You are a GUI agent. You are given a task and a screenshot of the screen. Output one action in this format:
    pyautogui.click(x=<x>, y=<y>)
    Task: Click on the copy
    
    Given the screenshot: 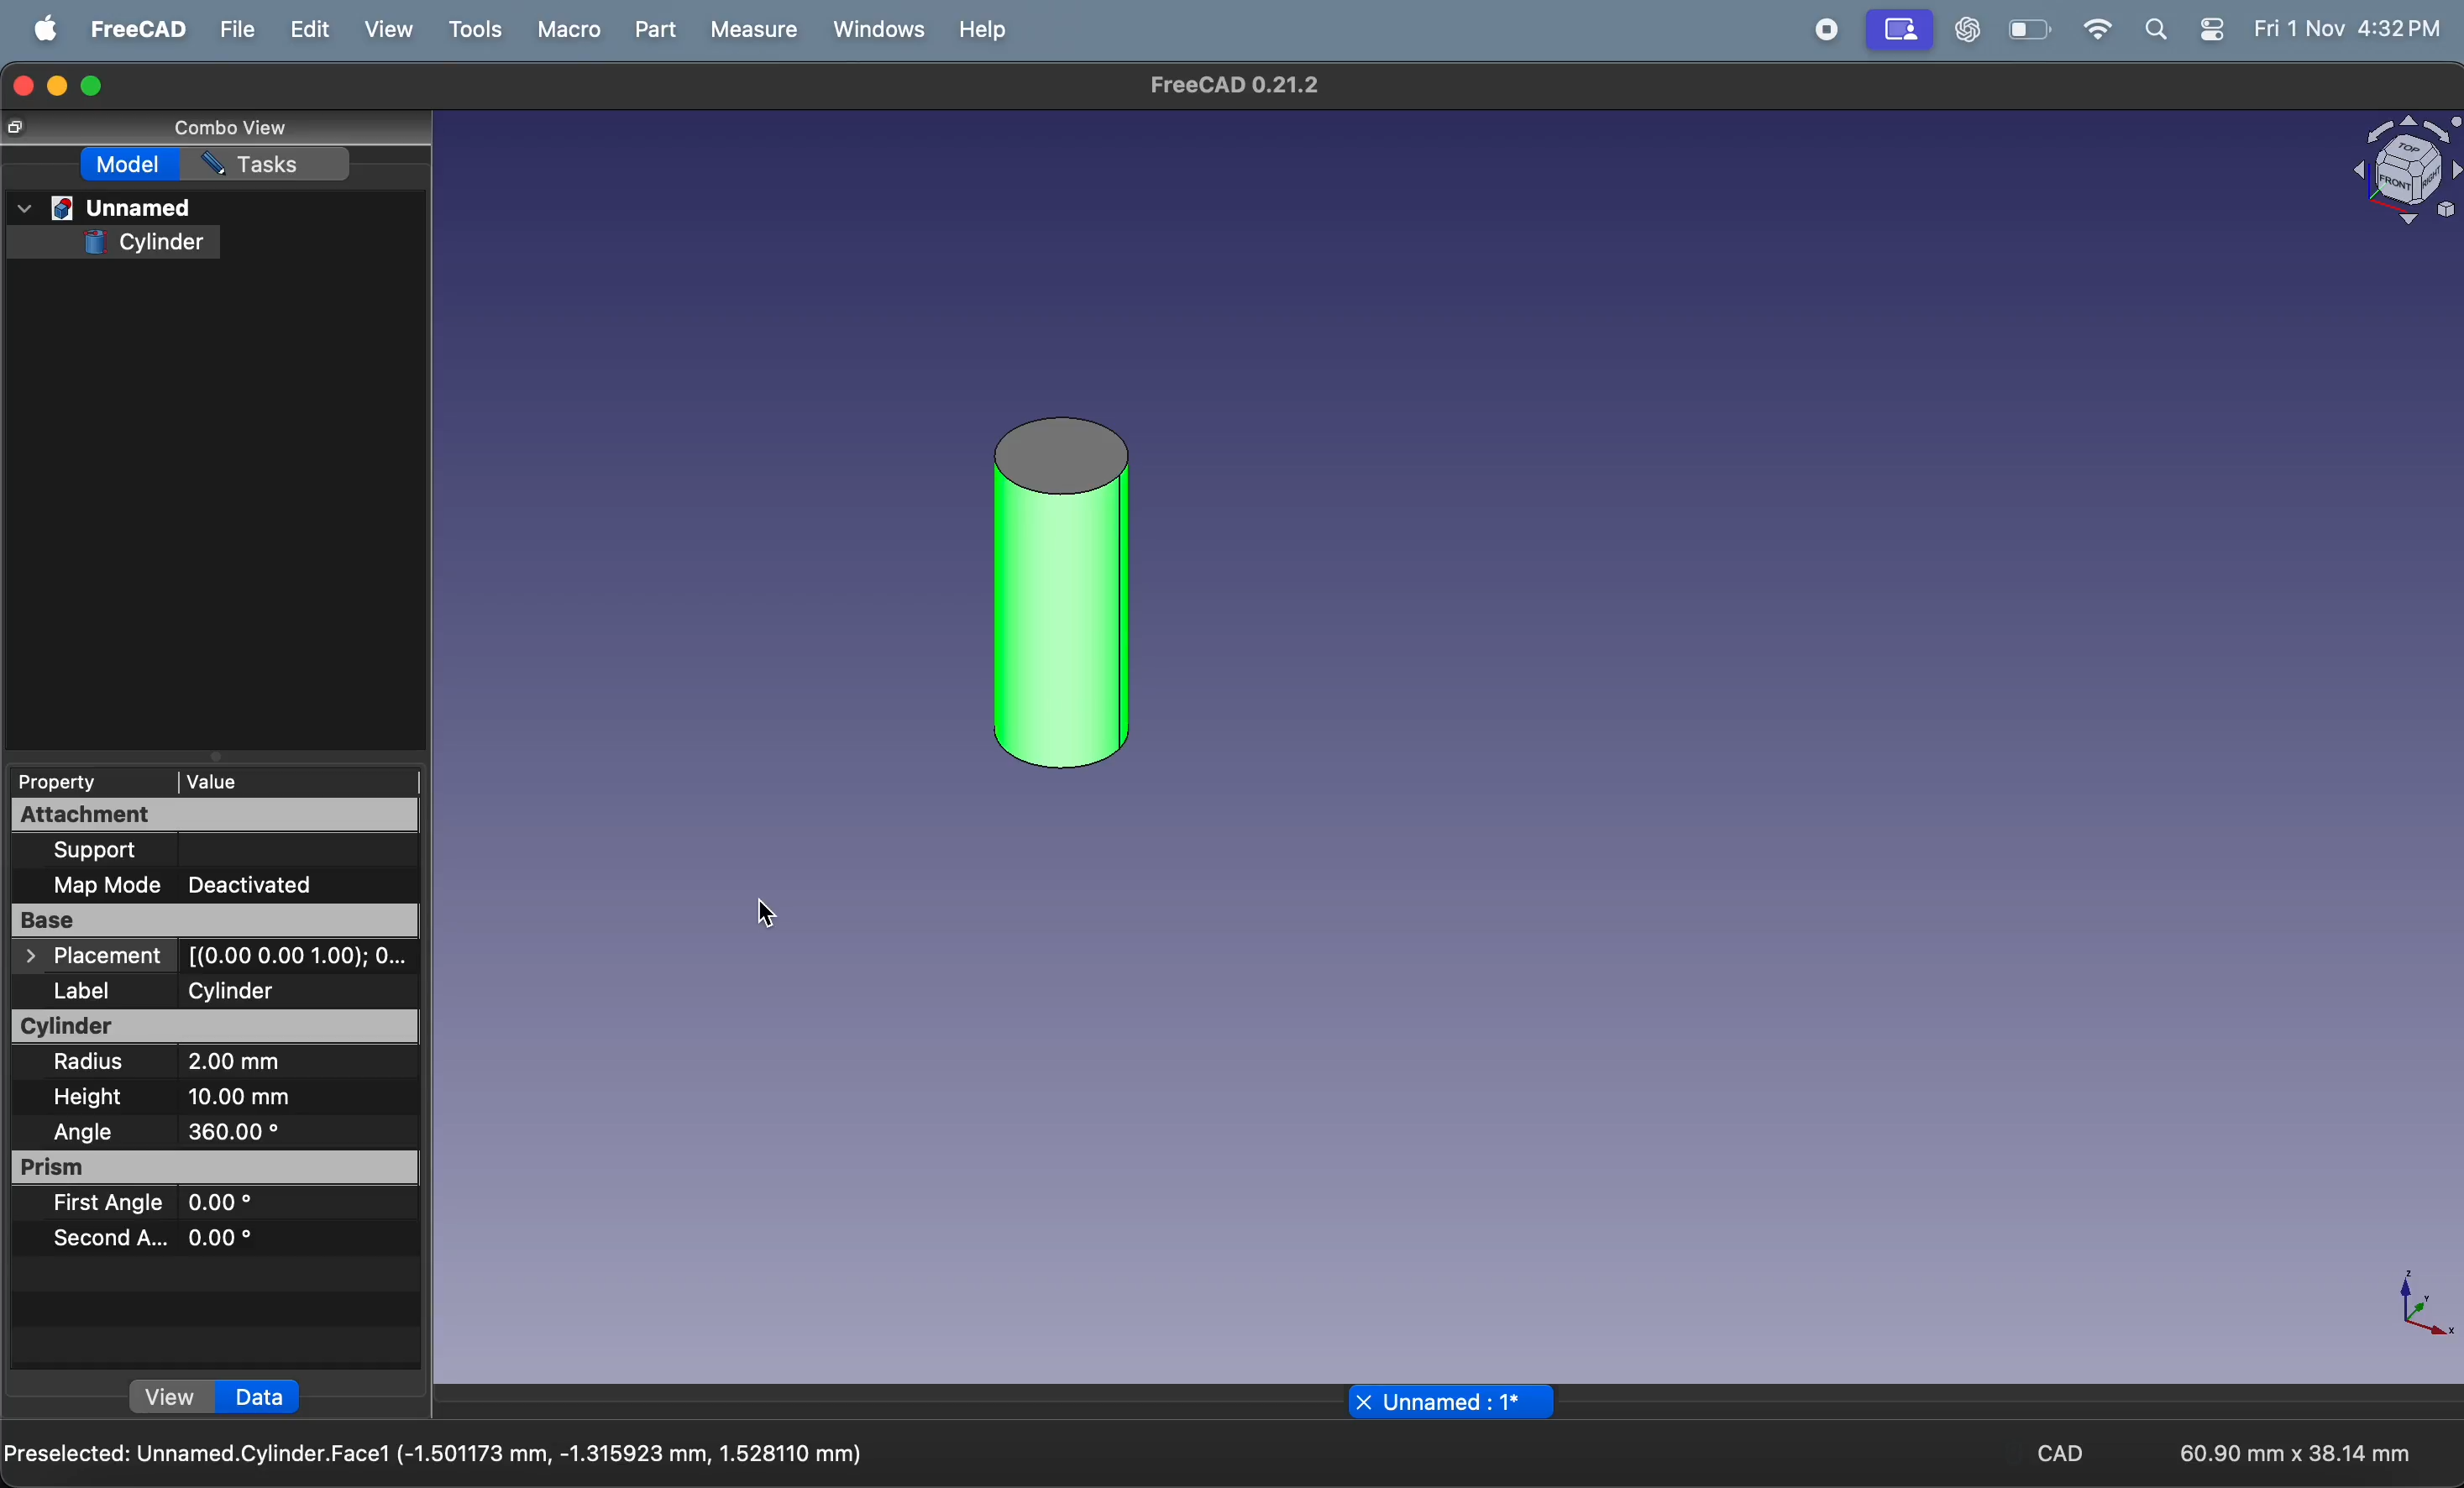 What is the action you would take?
    pyautogui.click(x=14, y=128)
    